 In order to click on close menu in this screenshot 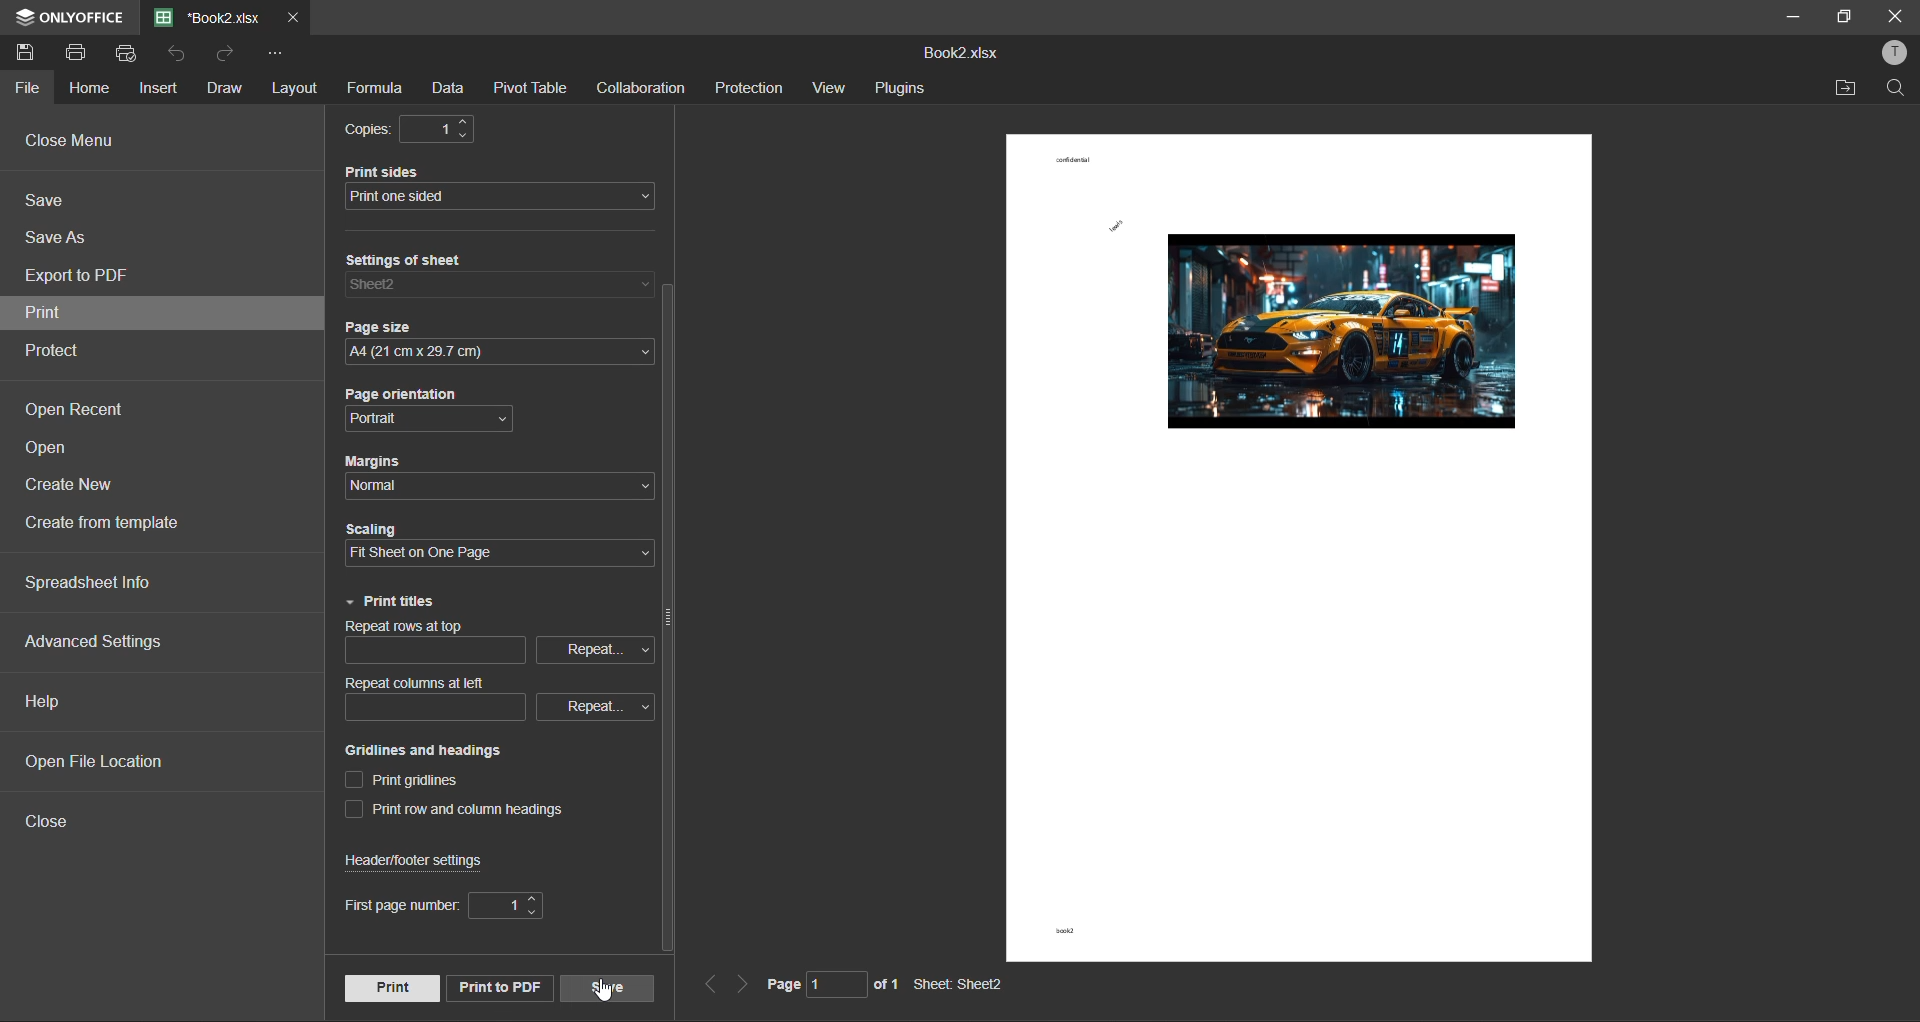, I will do `click(76, 140)`.